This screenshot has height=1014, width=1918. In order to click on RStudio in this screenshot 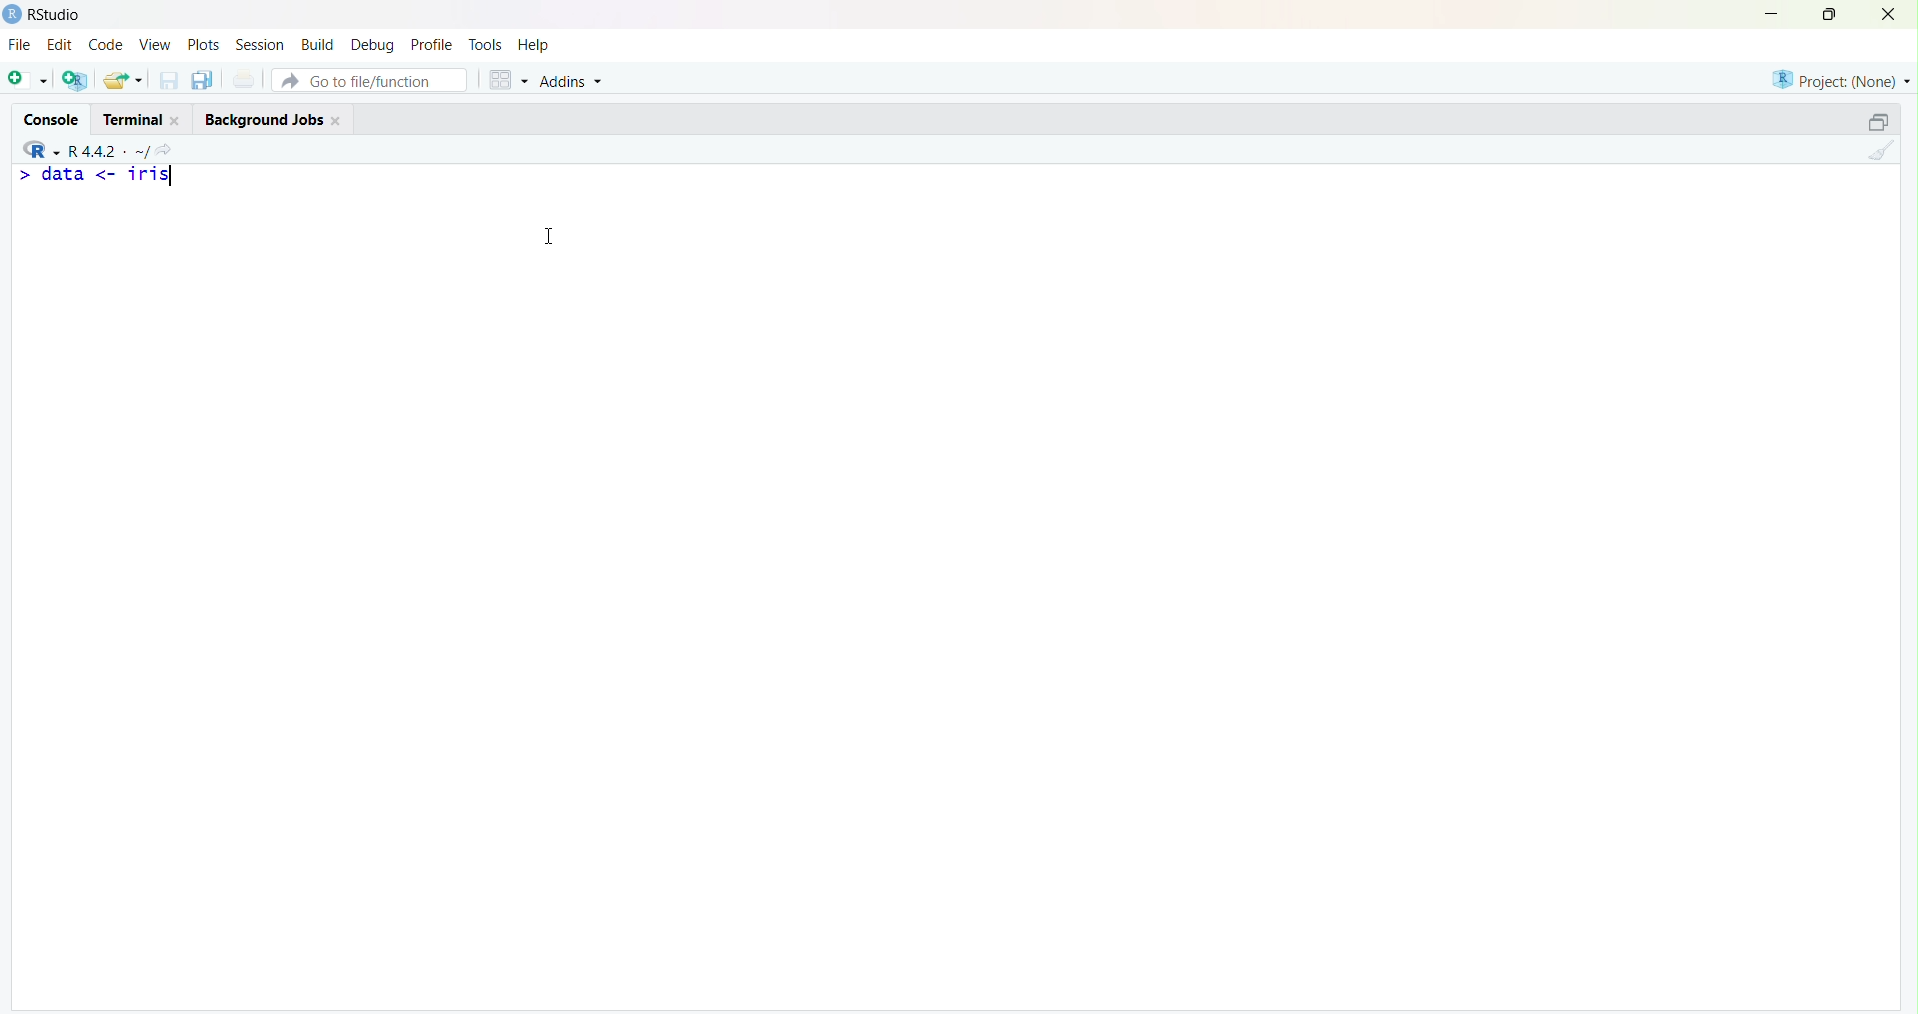, I will do `click(47, 14)`.